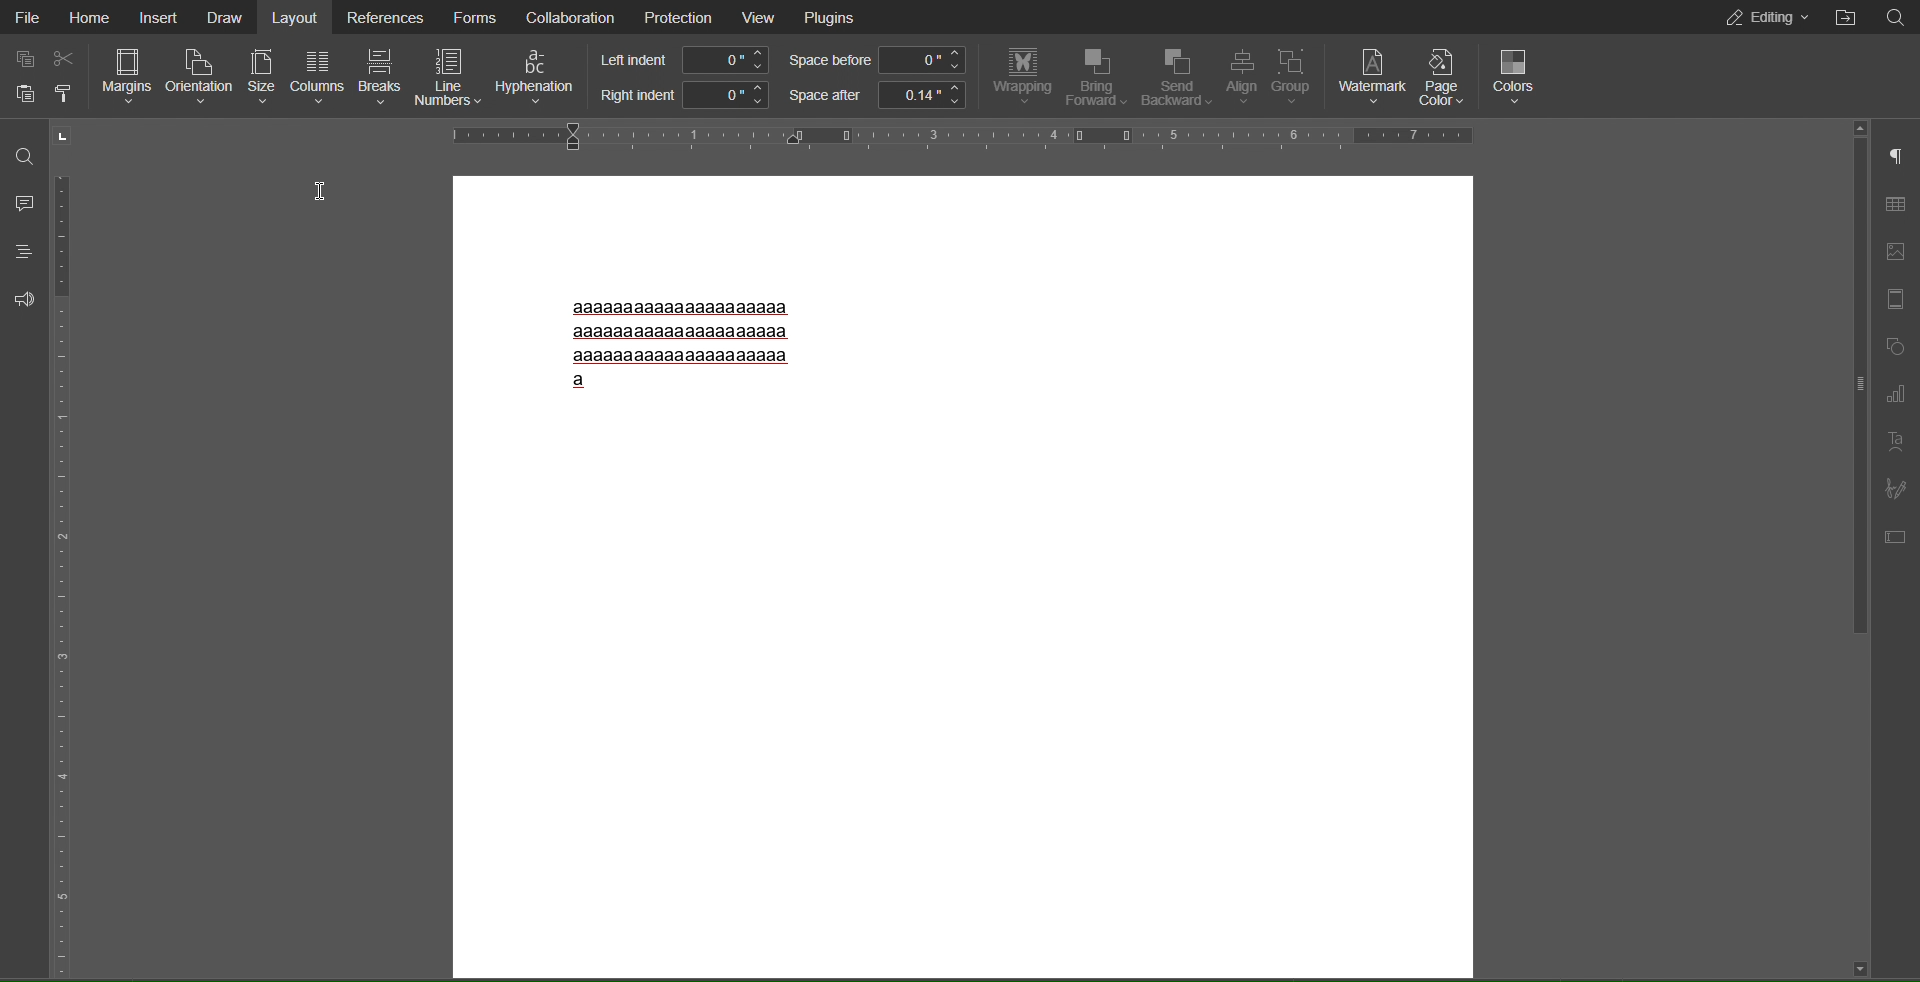  I want to click on Watermark, so click(1372, 74).